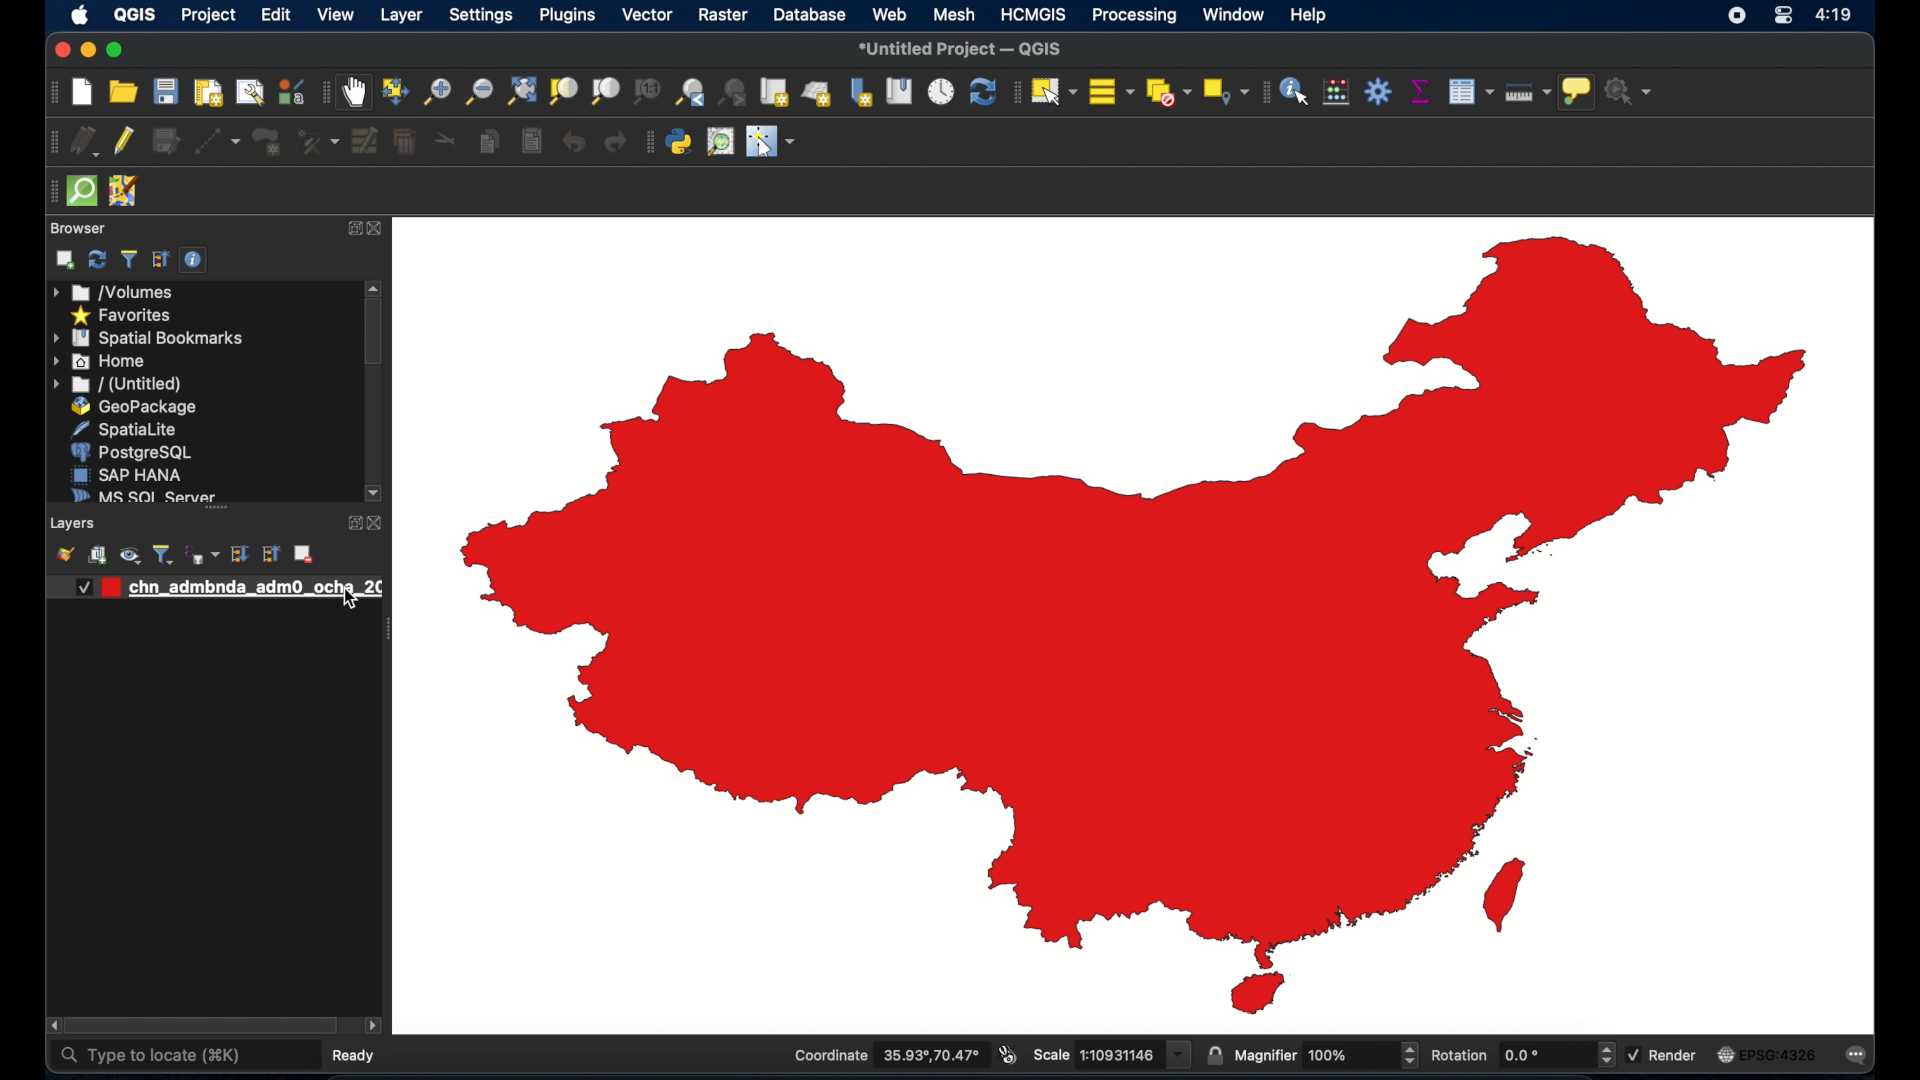  What do you see at coordinates (723, 17) in the screenshot?
I see `raster` at bounding box center [723, 17].